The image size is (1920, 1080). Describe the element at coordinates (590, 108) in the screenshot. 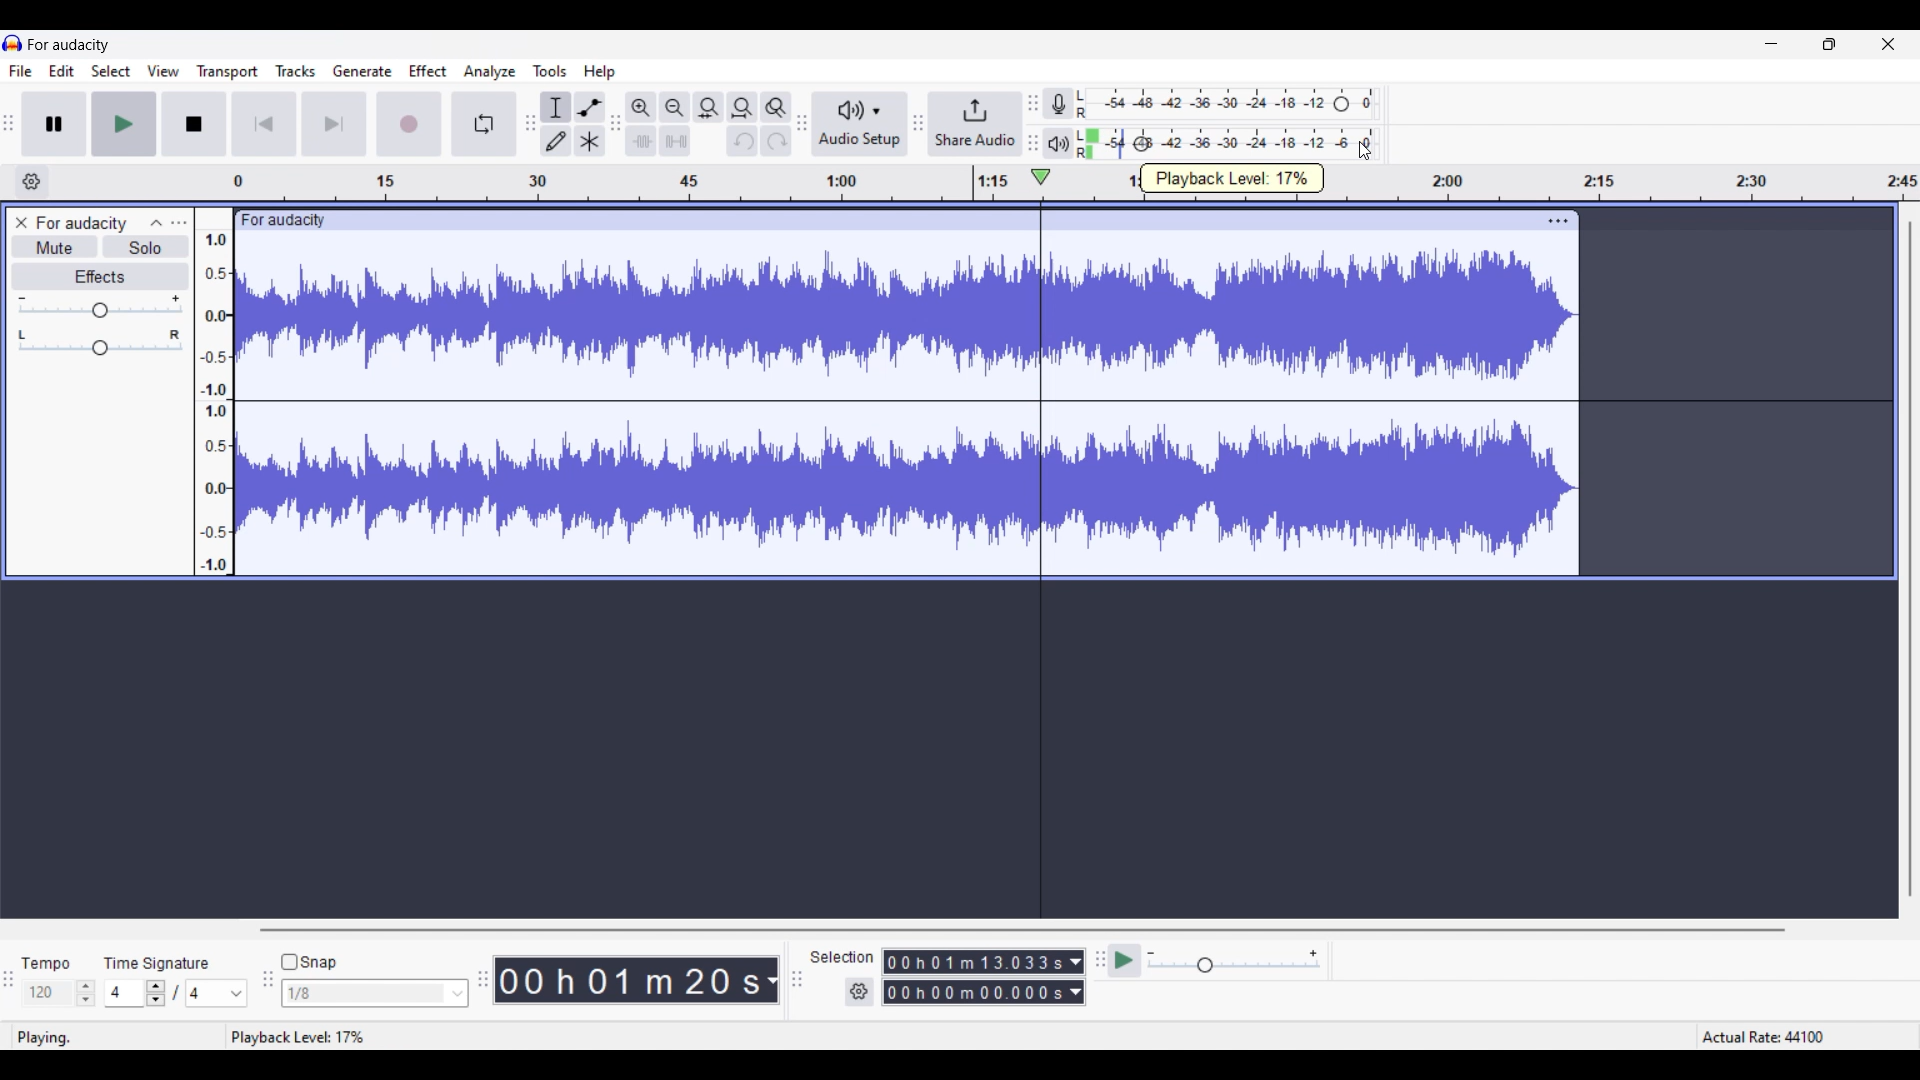

I see `Envelop tool` at that location.